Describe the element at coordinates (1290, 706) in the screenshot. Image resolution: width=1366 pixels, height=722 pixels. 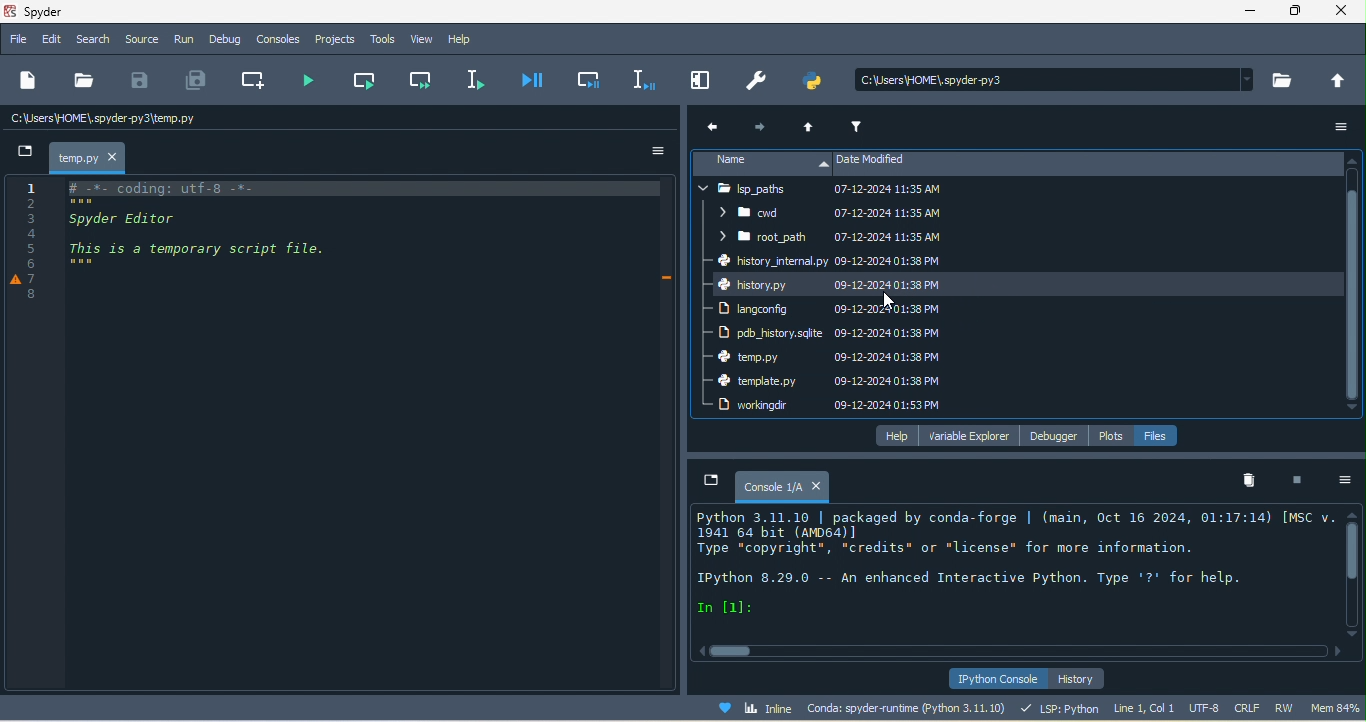
I see `rw` at that location.